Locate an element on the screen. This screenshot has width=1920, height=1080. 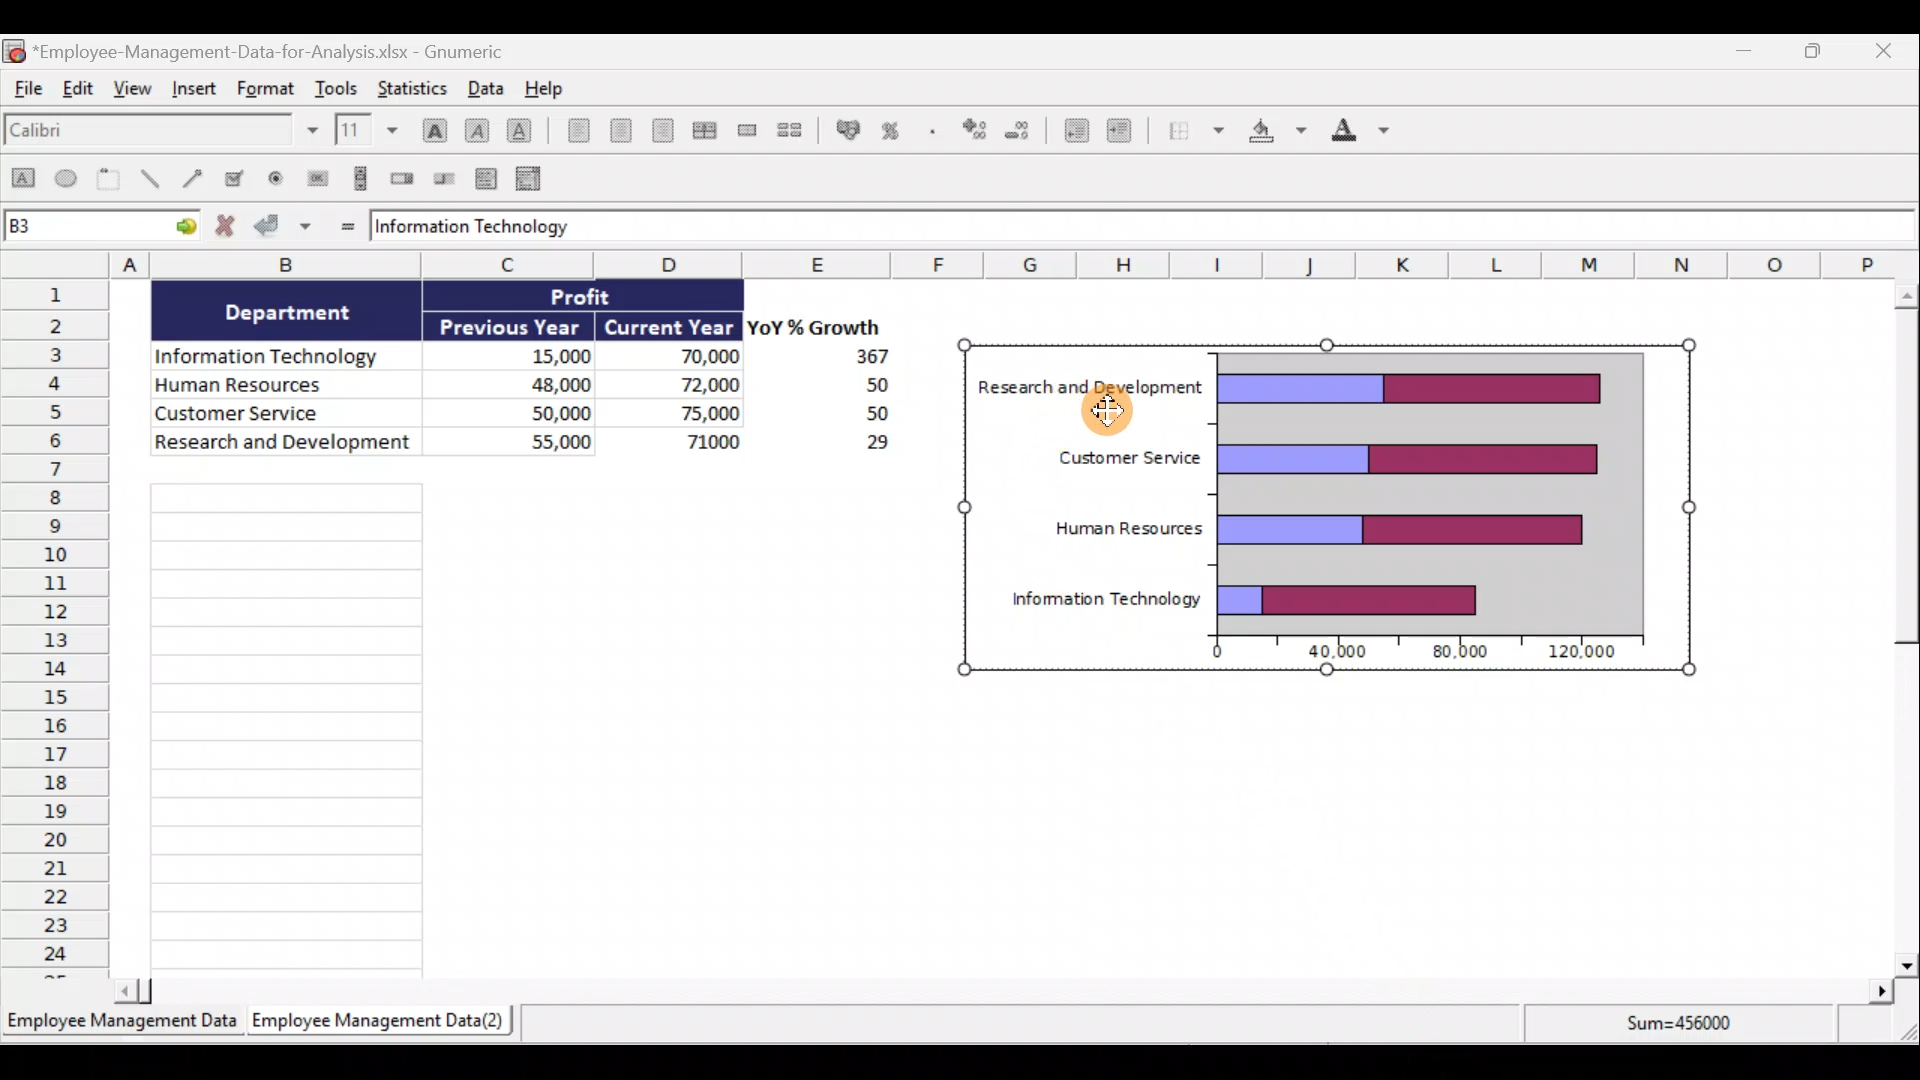
Cell name B3 is located at coordinates (80, 228).